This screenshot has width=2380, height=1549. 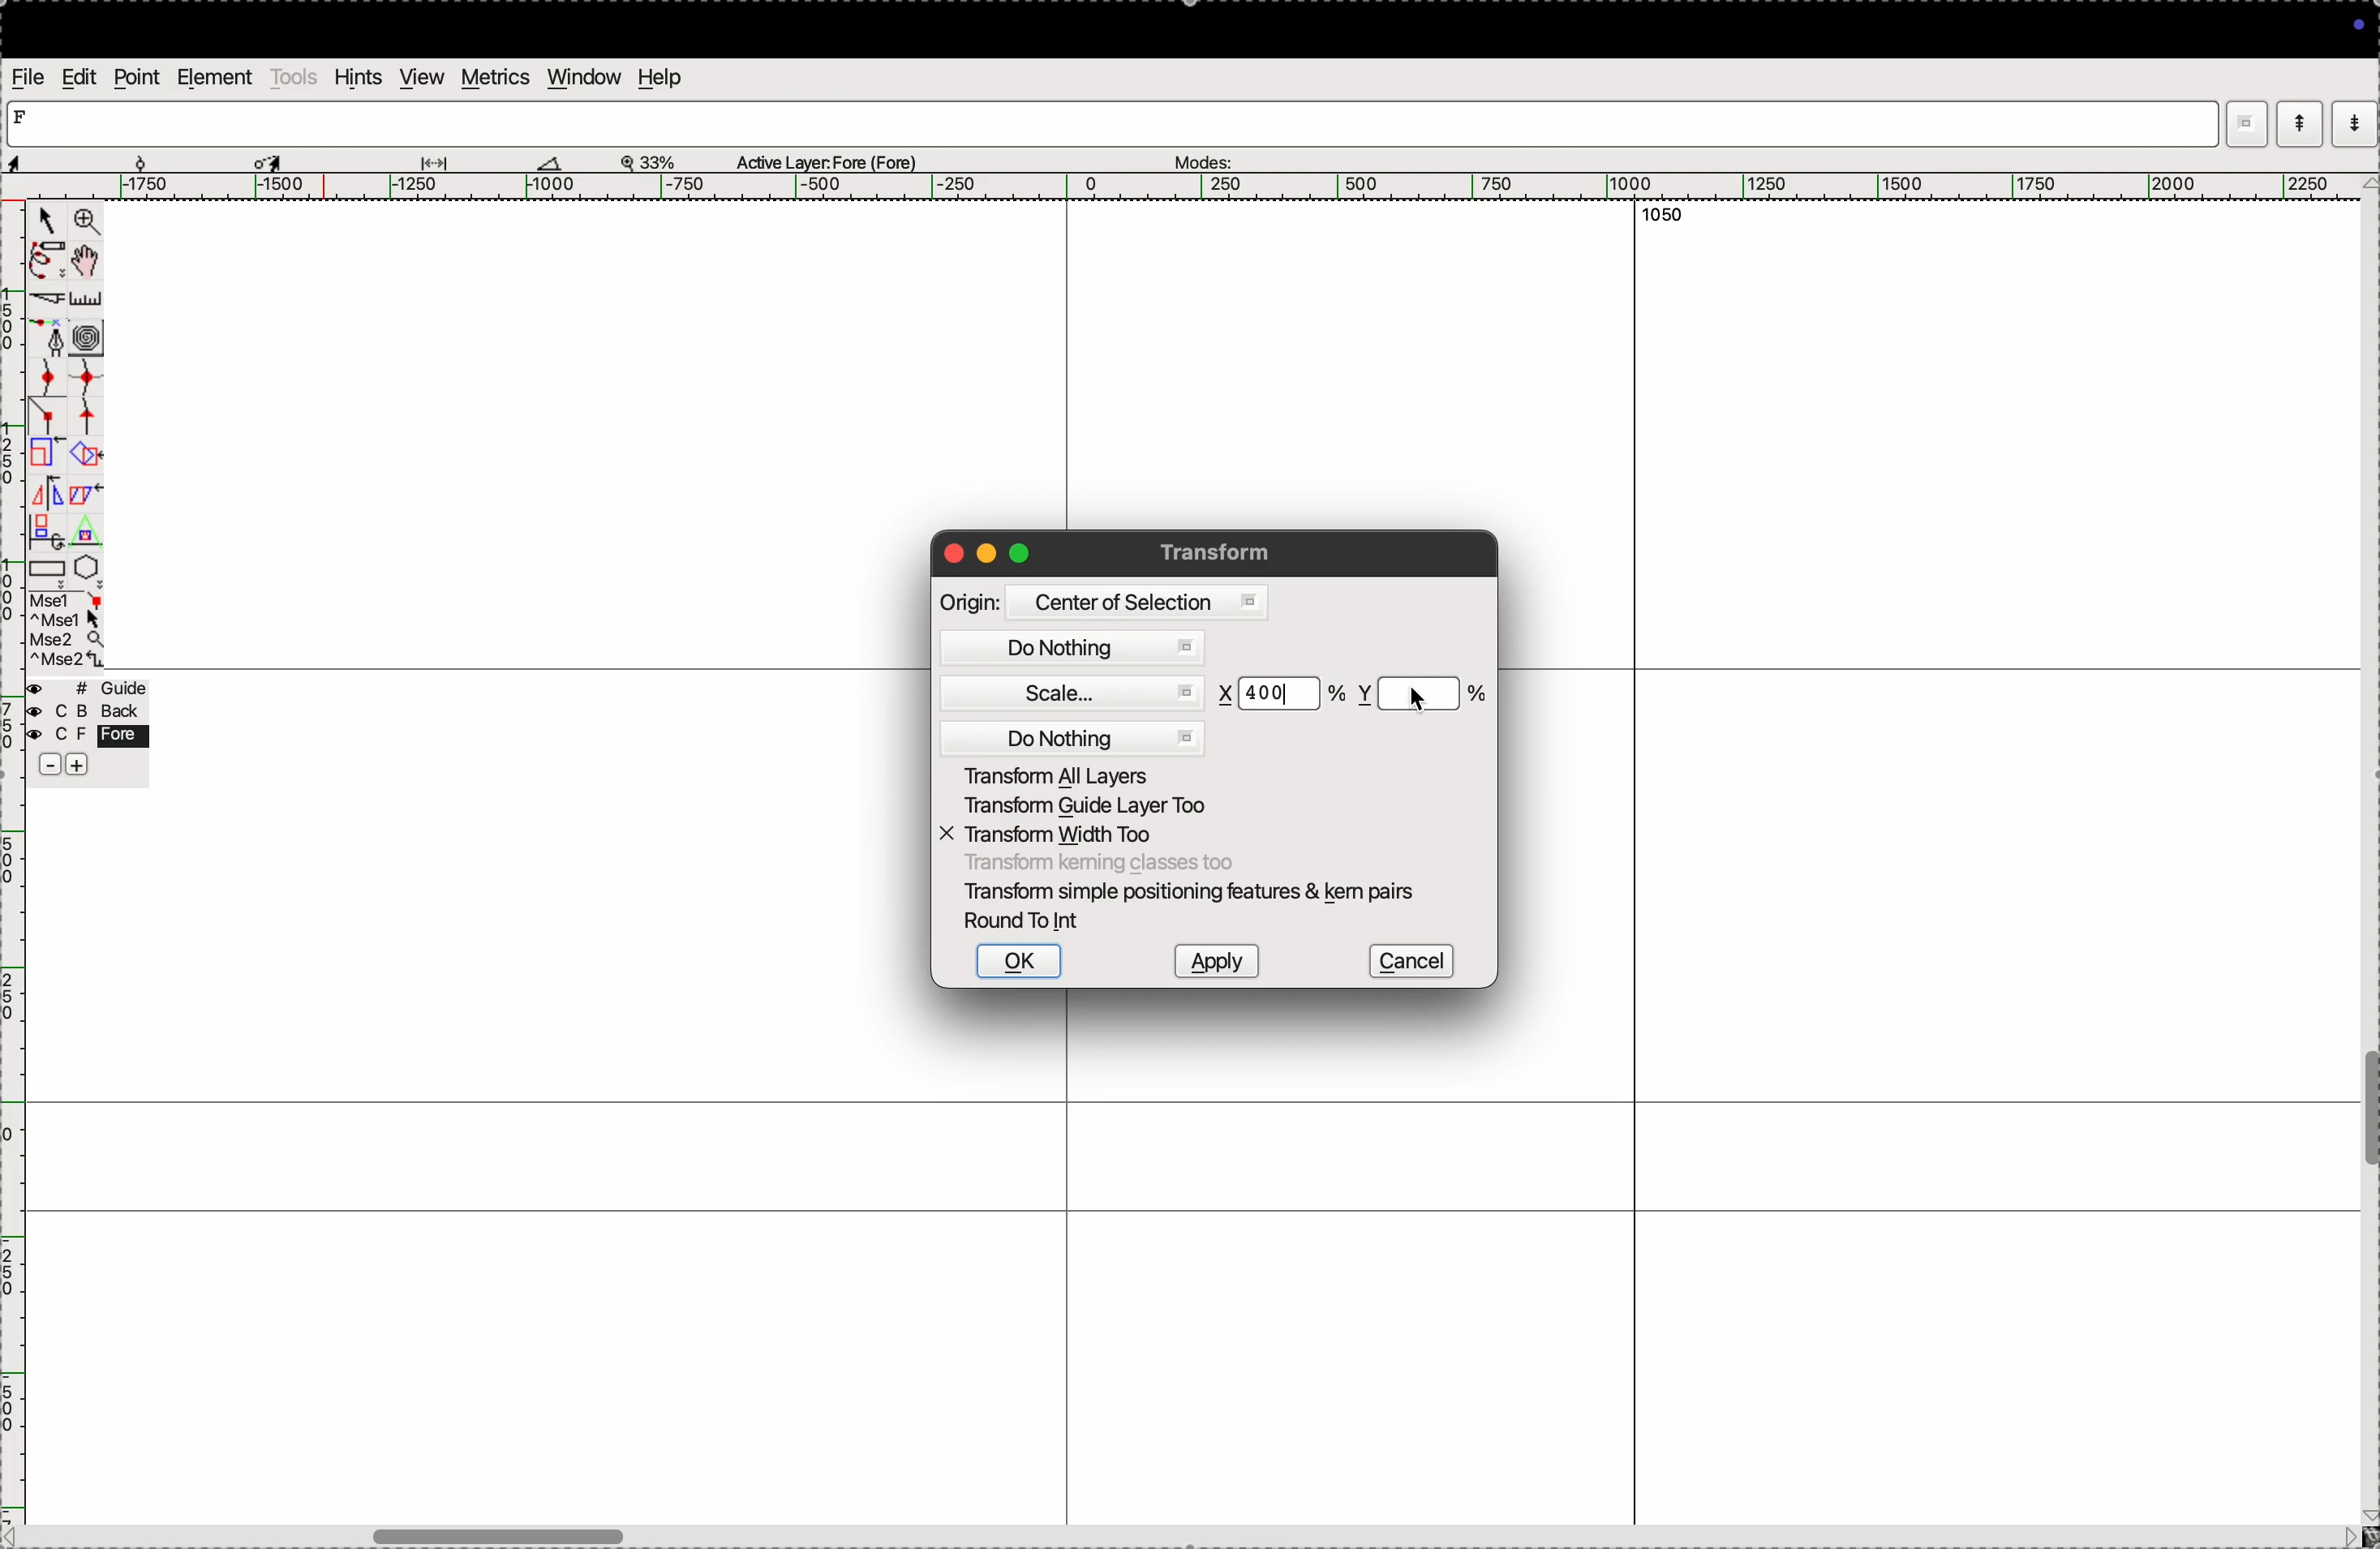 What do you see at coordinates (441, 162) in the screenshot?
I see `glide` at bounding box center [441, 162].